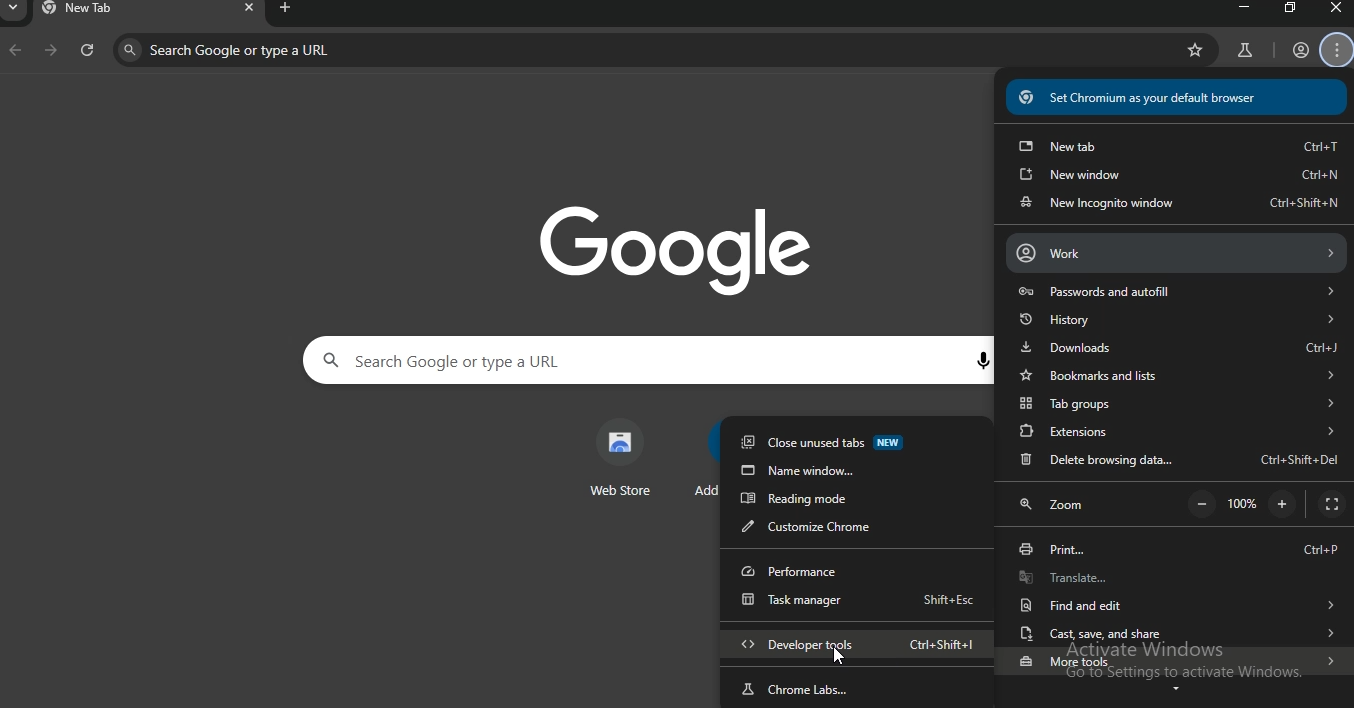  What do you see at coordinates (86, 53) in the screenshot?
I see `refresh` at bounding box center [86, 53].